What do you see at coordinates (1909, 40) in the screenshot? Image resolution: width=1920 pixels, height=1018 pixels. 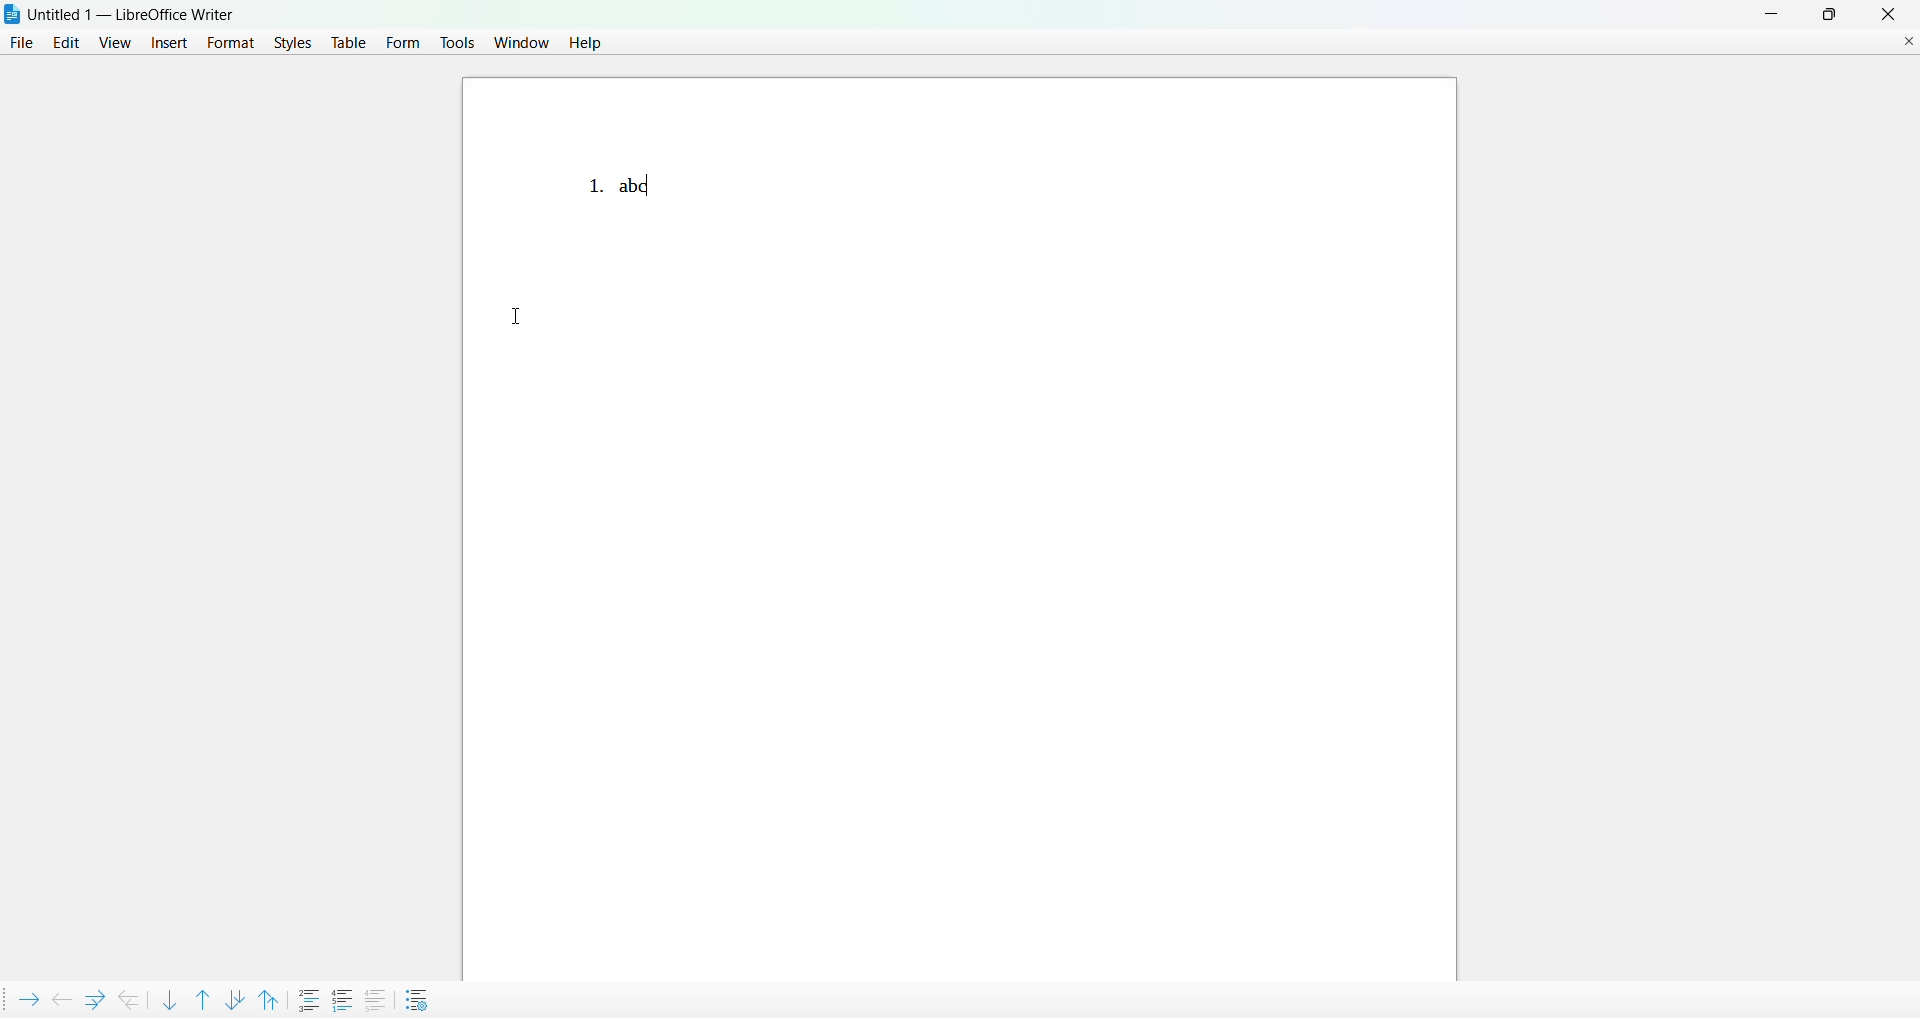 I see `close document` at bounding box center [1909, 40].